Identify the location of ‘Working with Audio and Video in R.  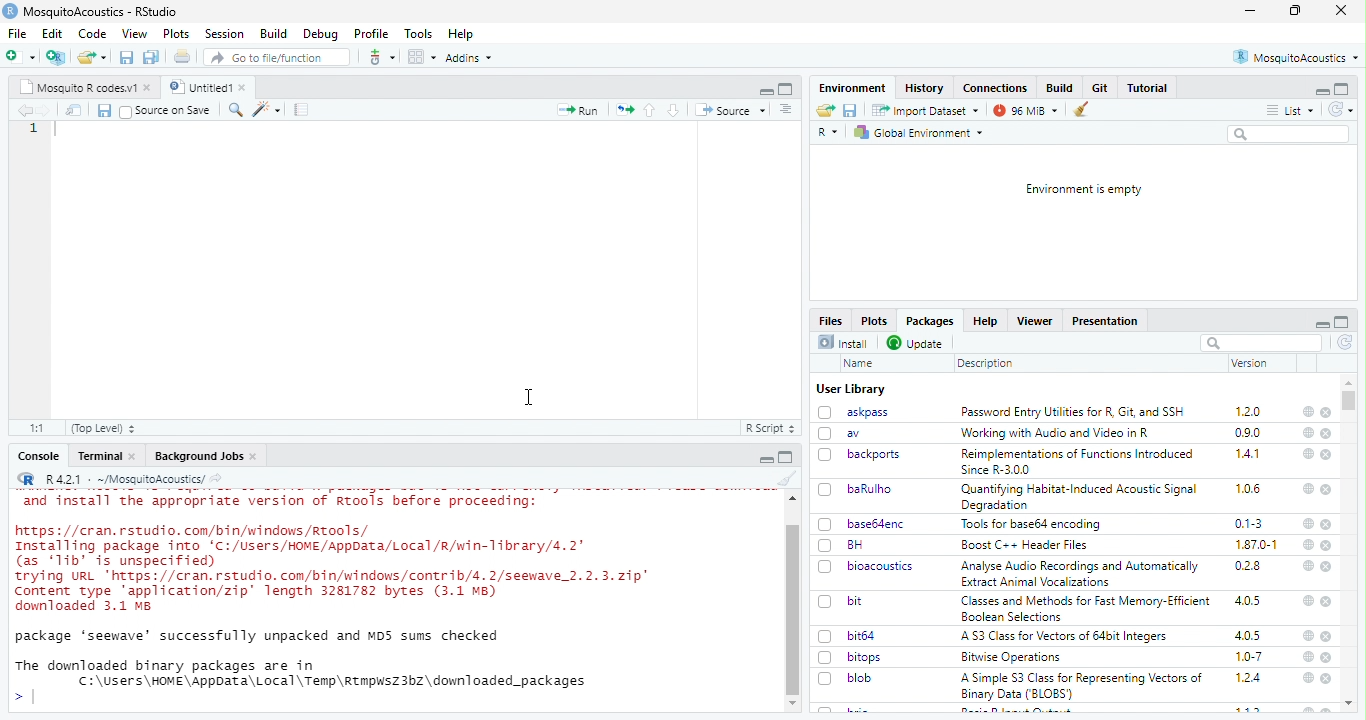
(1059, 433).